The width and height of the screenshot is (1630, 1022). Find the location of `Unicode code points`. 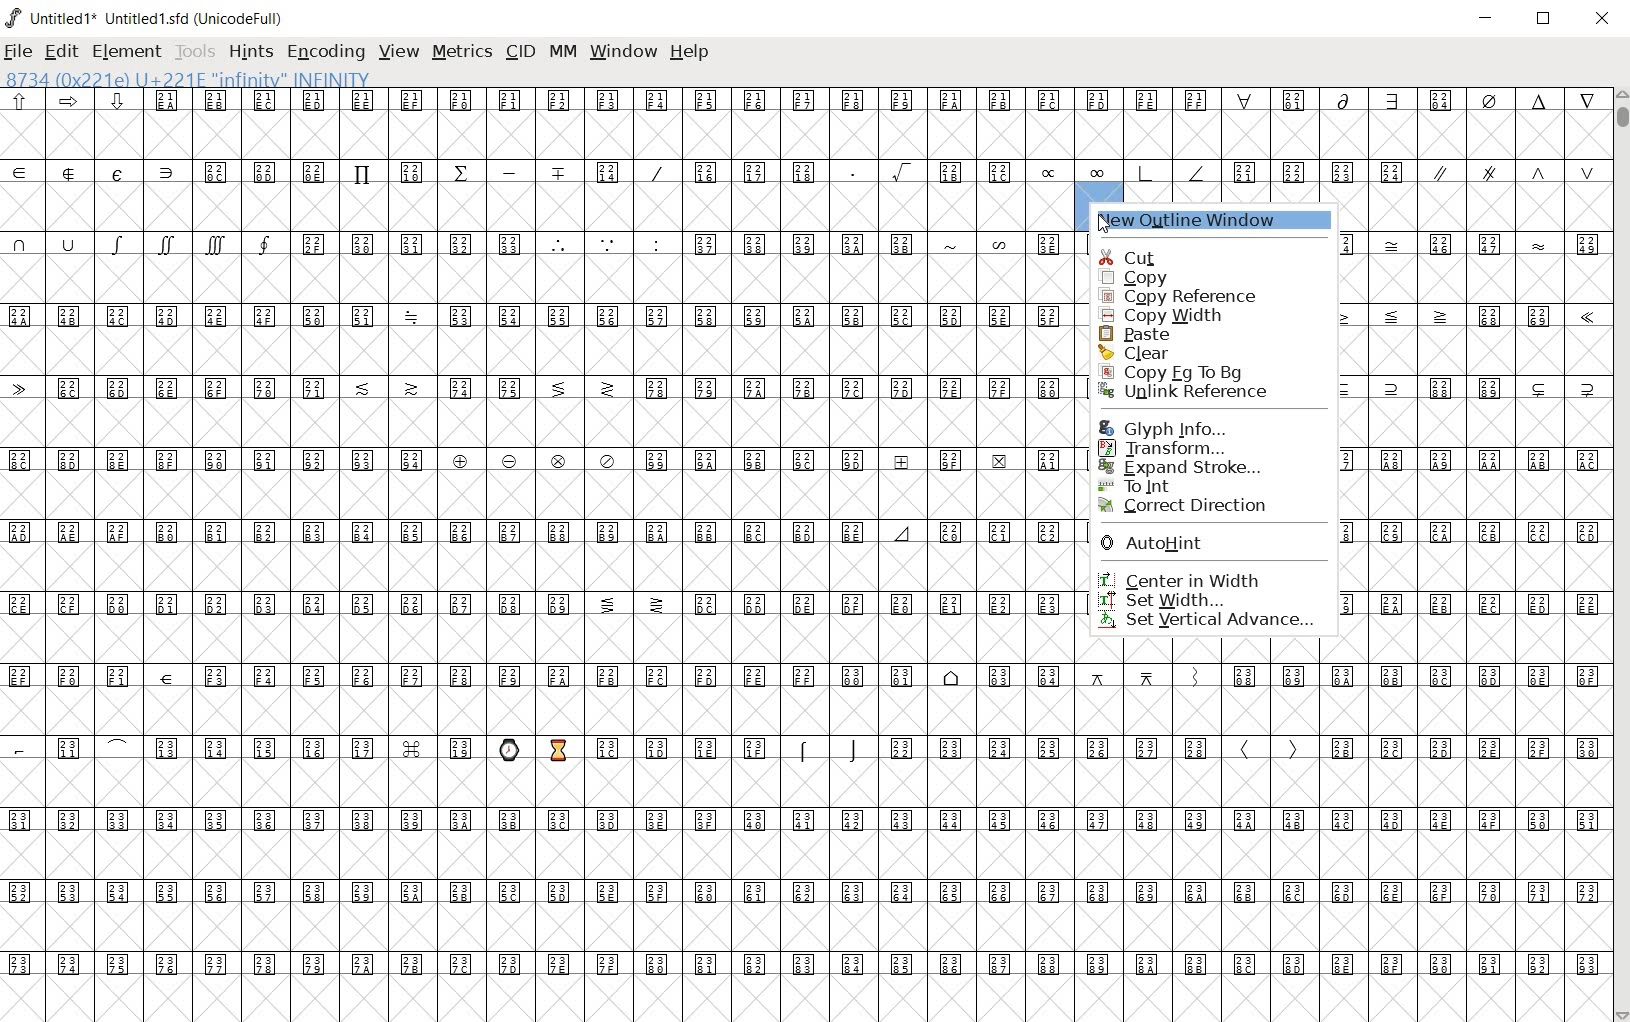

Unicode code points is located at coordinates (1463, 748).